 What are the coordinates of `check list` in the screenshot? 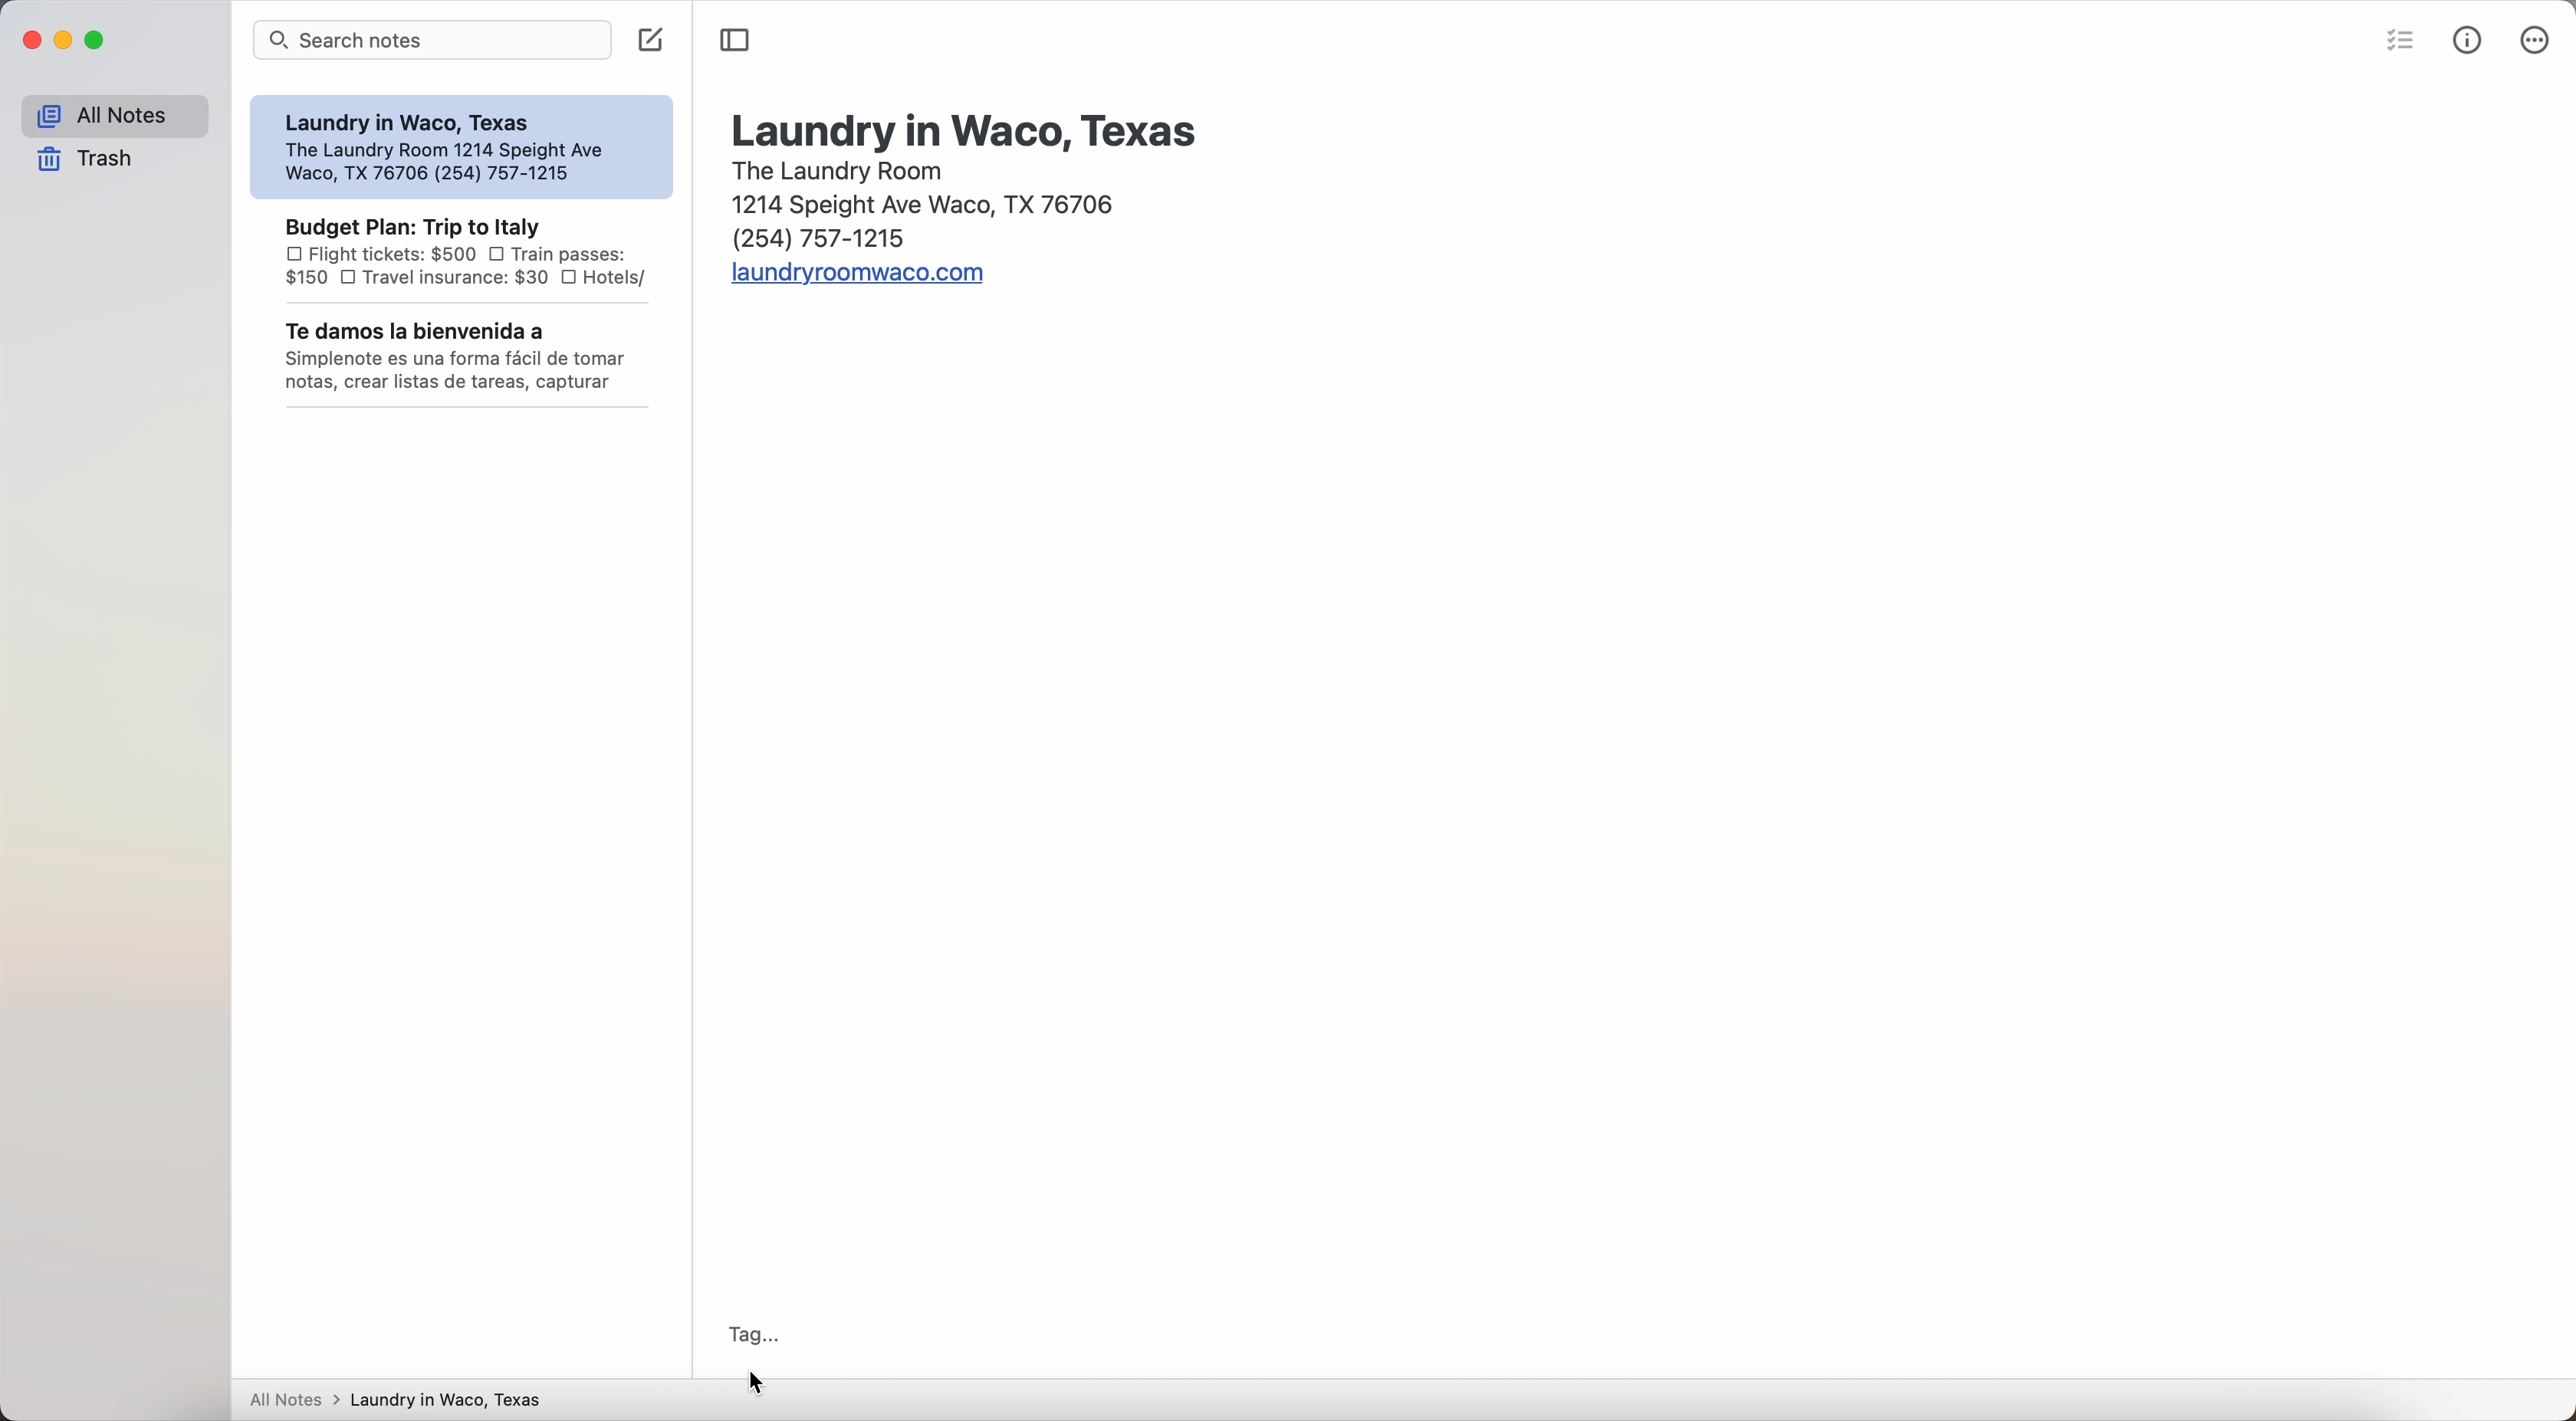 It's located at (2404, 38).